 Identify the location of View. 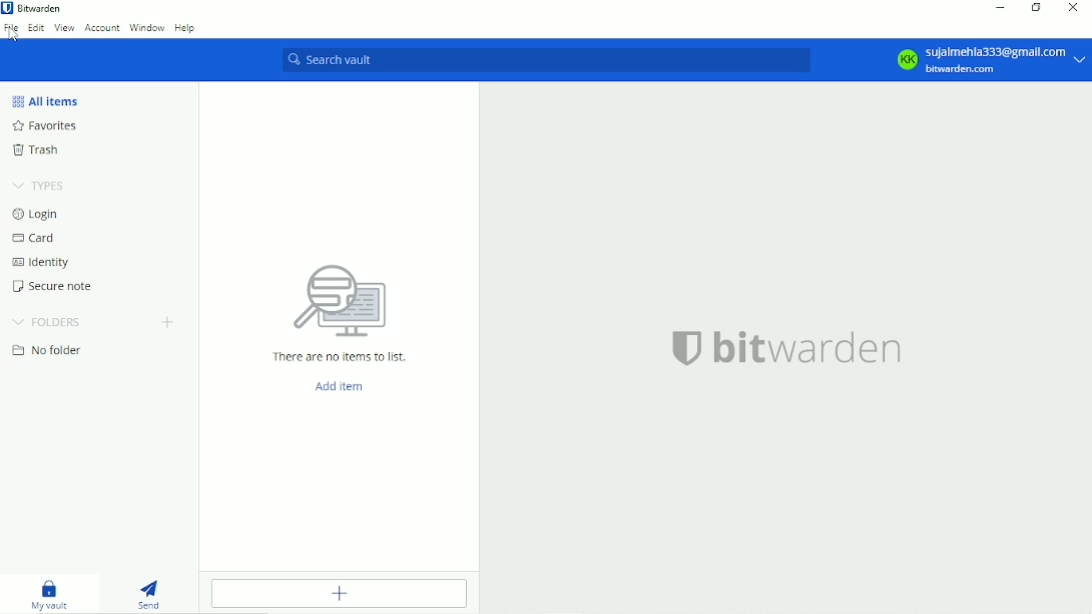
(64, 29).